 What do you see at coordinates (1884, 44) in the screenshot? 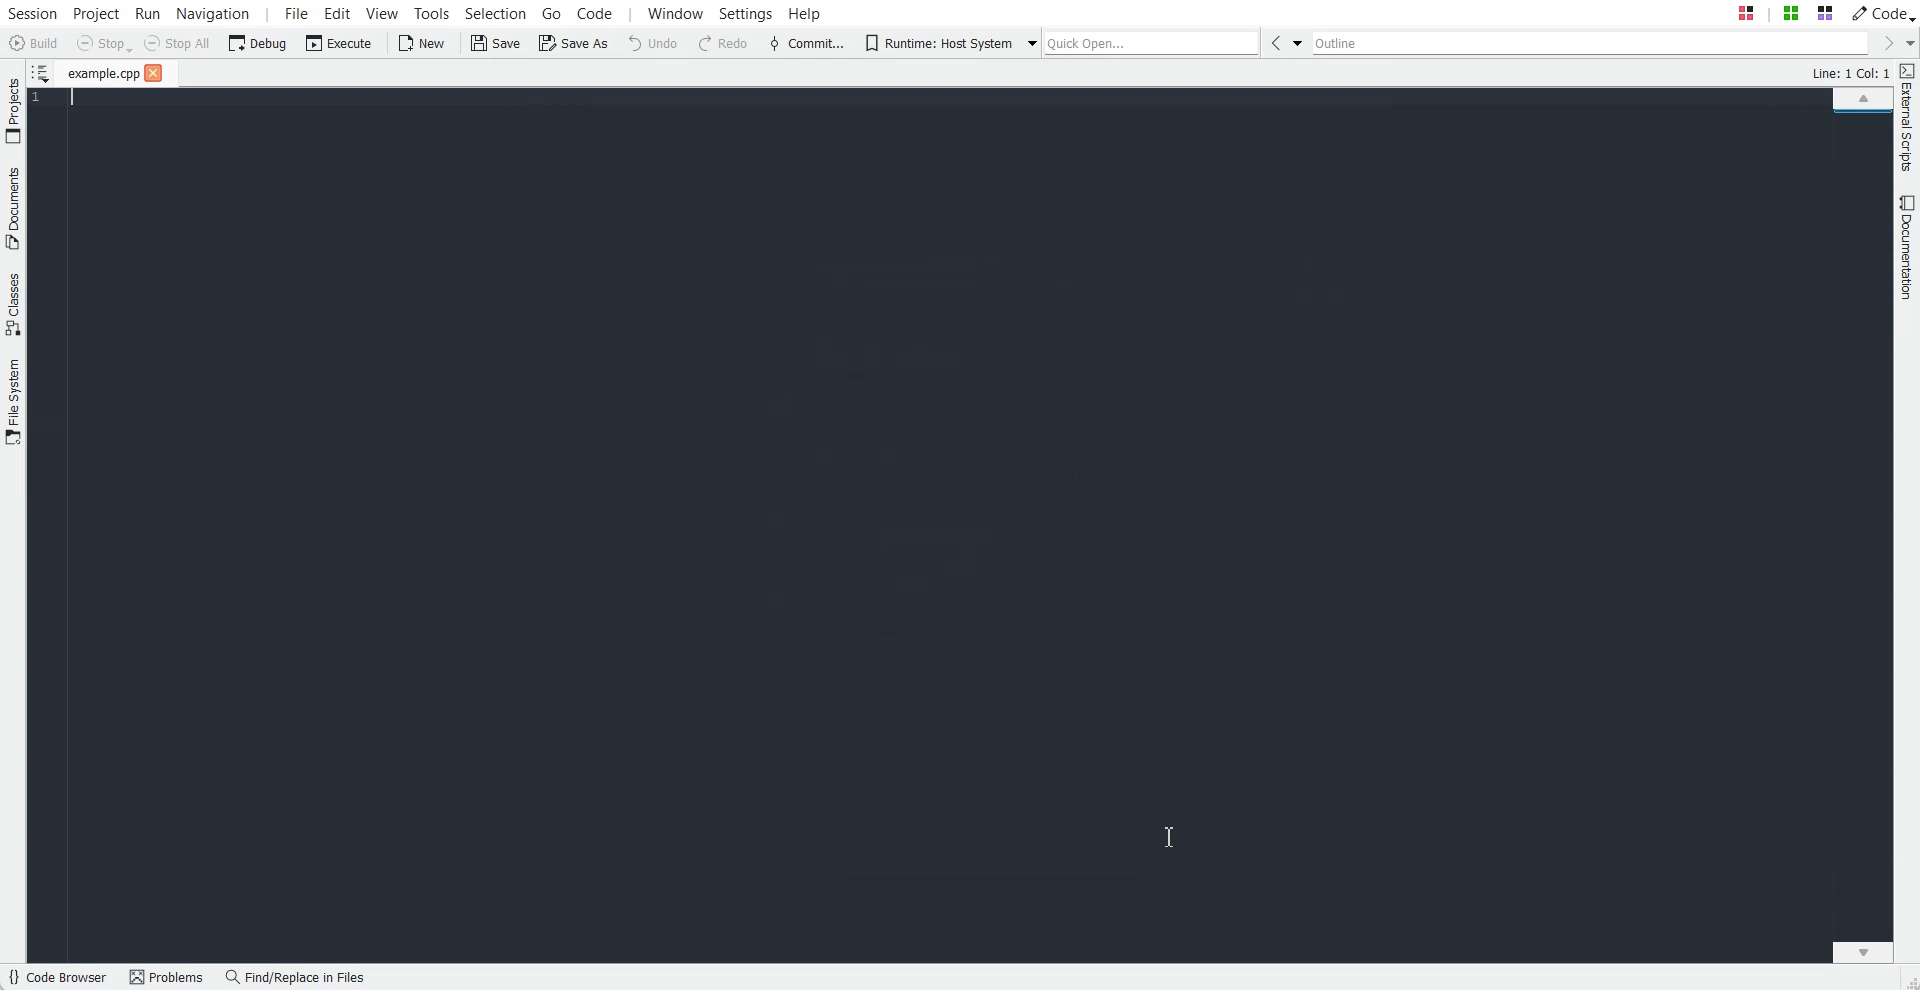
I see `Go Forward` at bounding box center [1884, 44].